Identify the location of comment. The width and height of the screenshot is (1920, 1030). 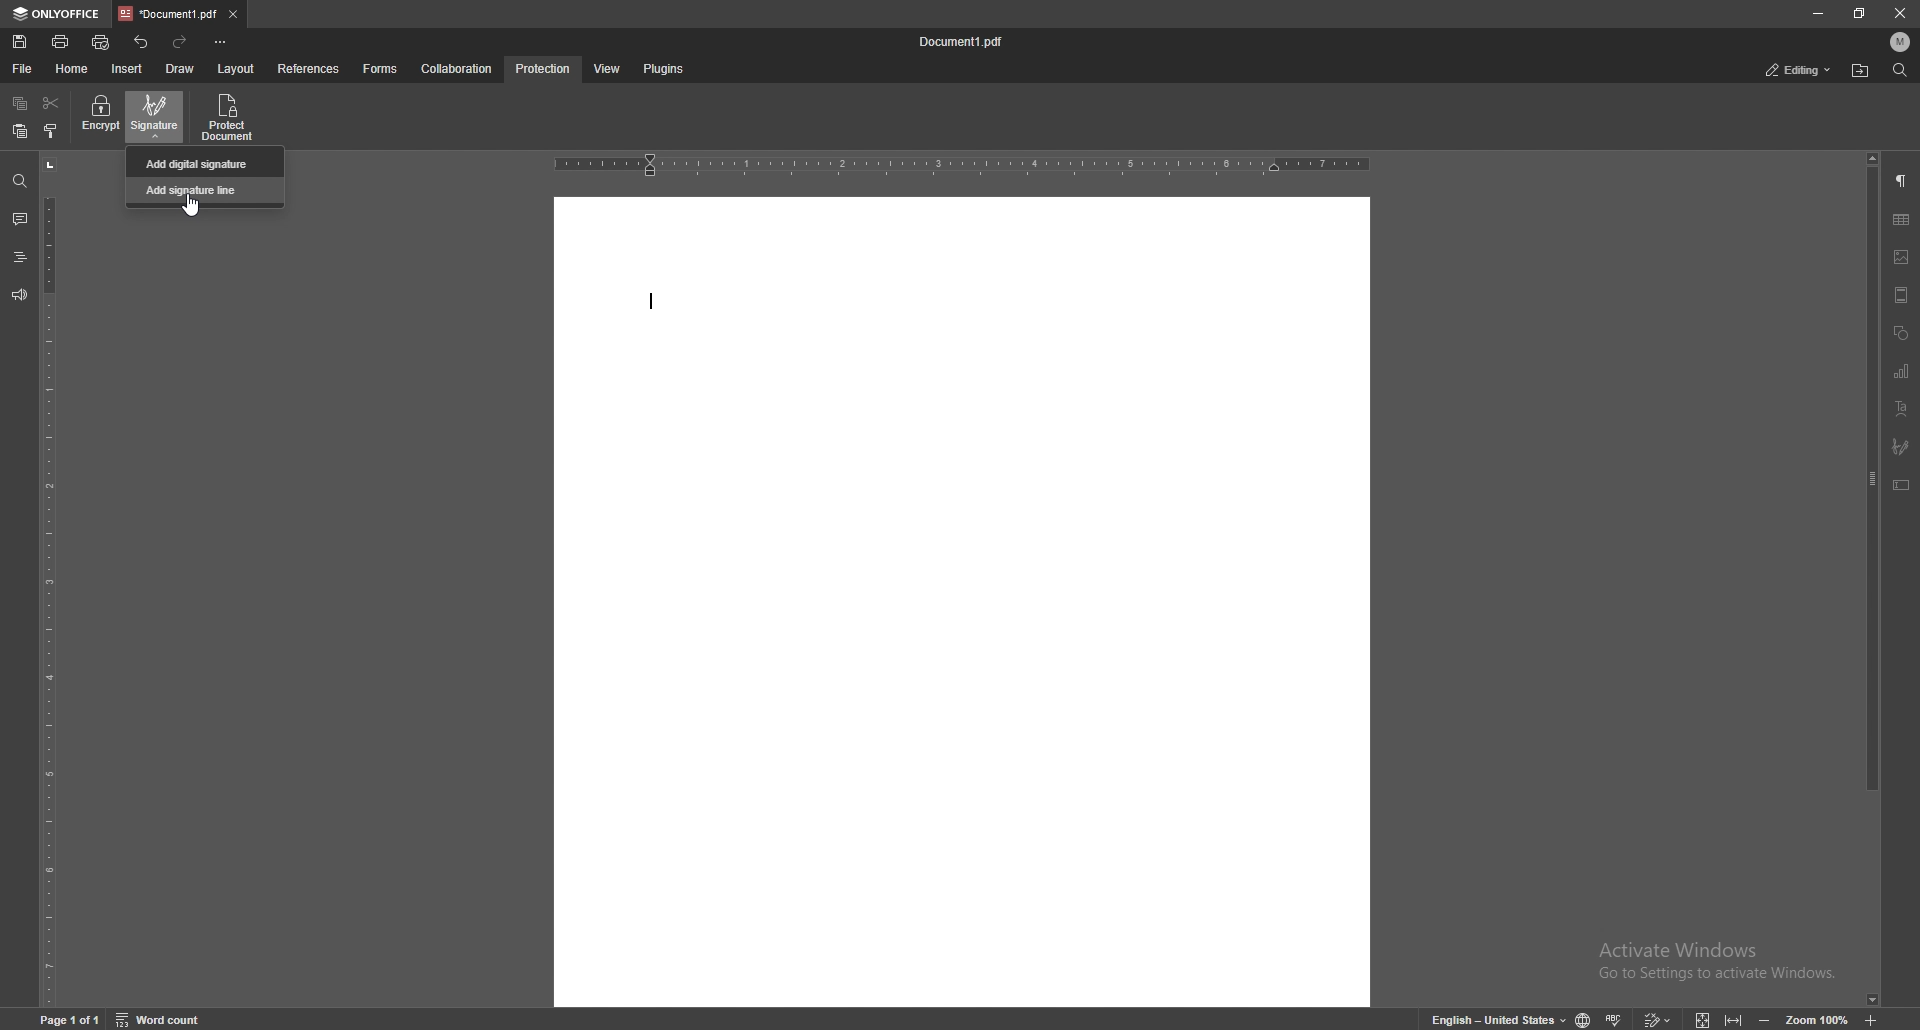
(17, 219).